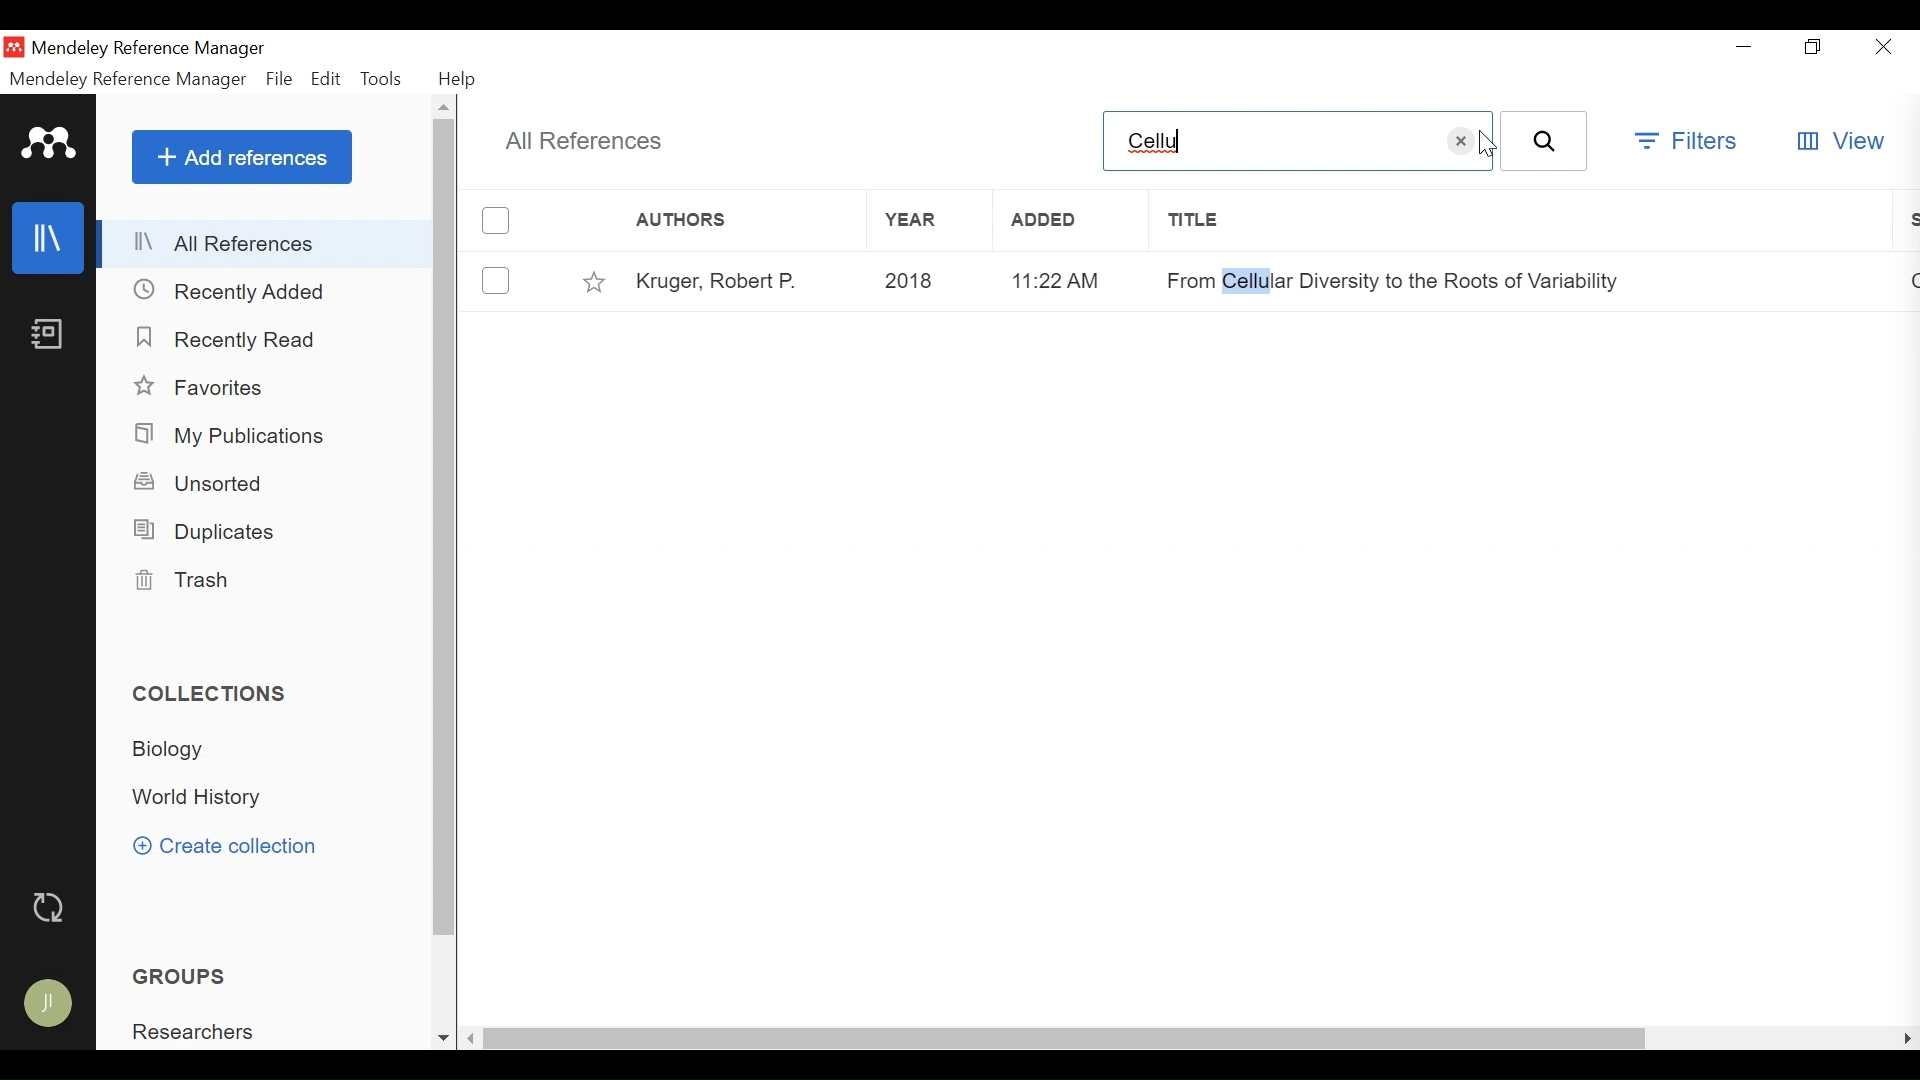  I want to click on Authors, so click(721, 221).